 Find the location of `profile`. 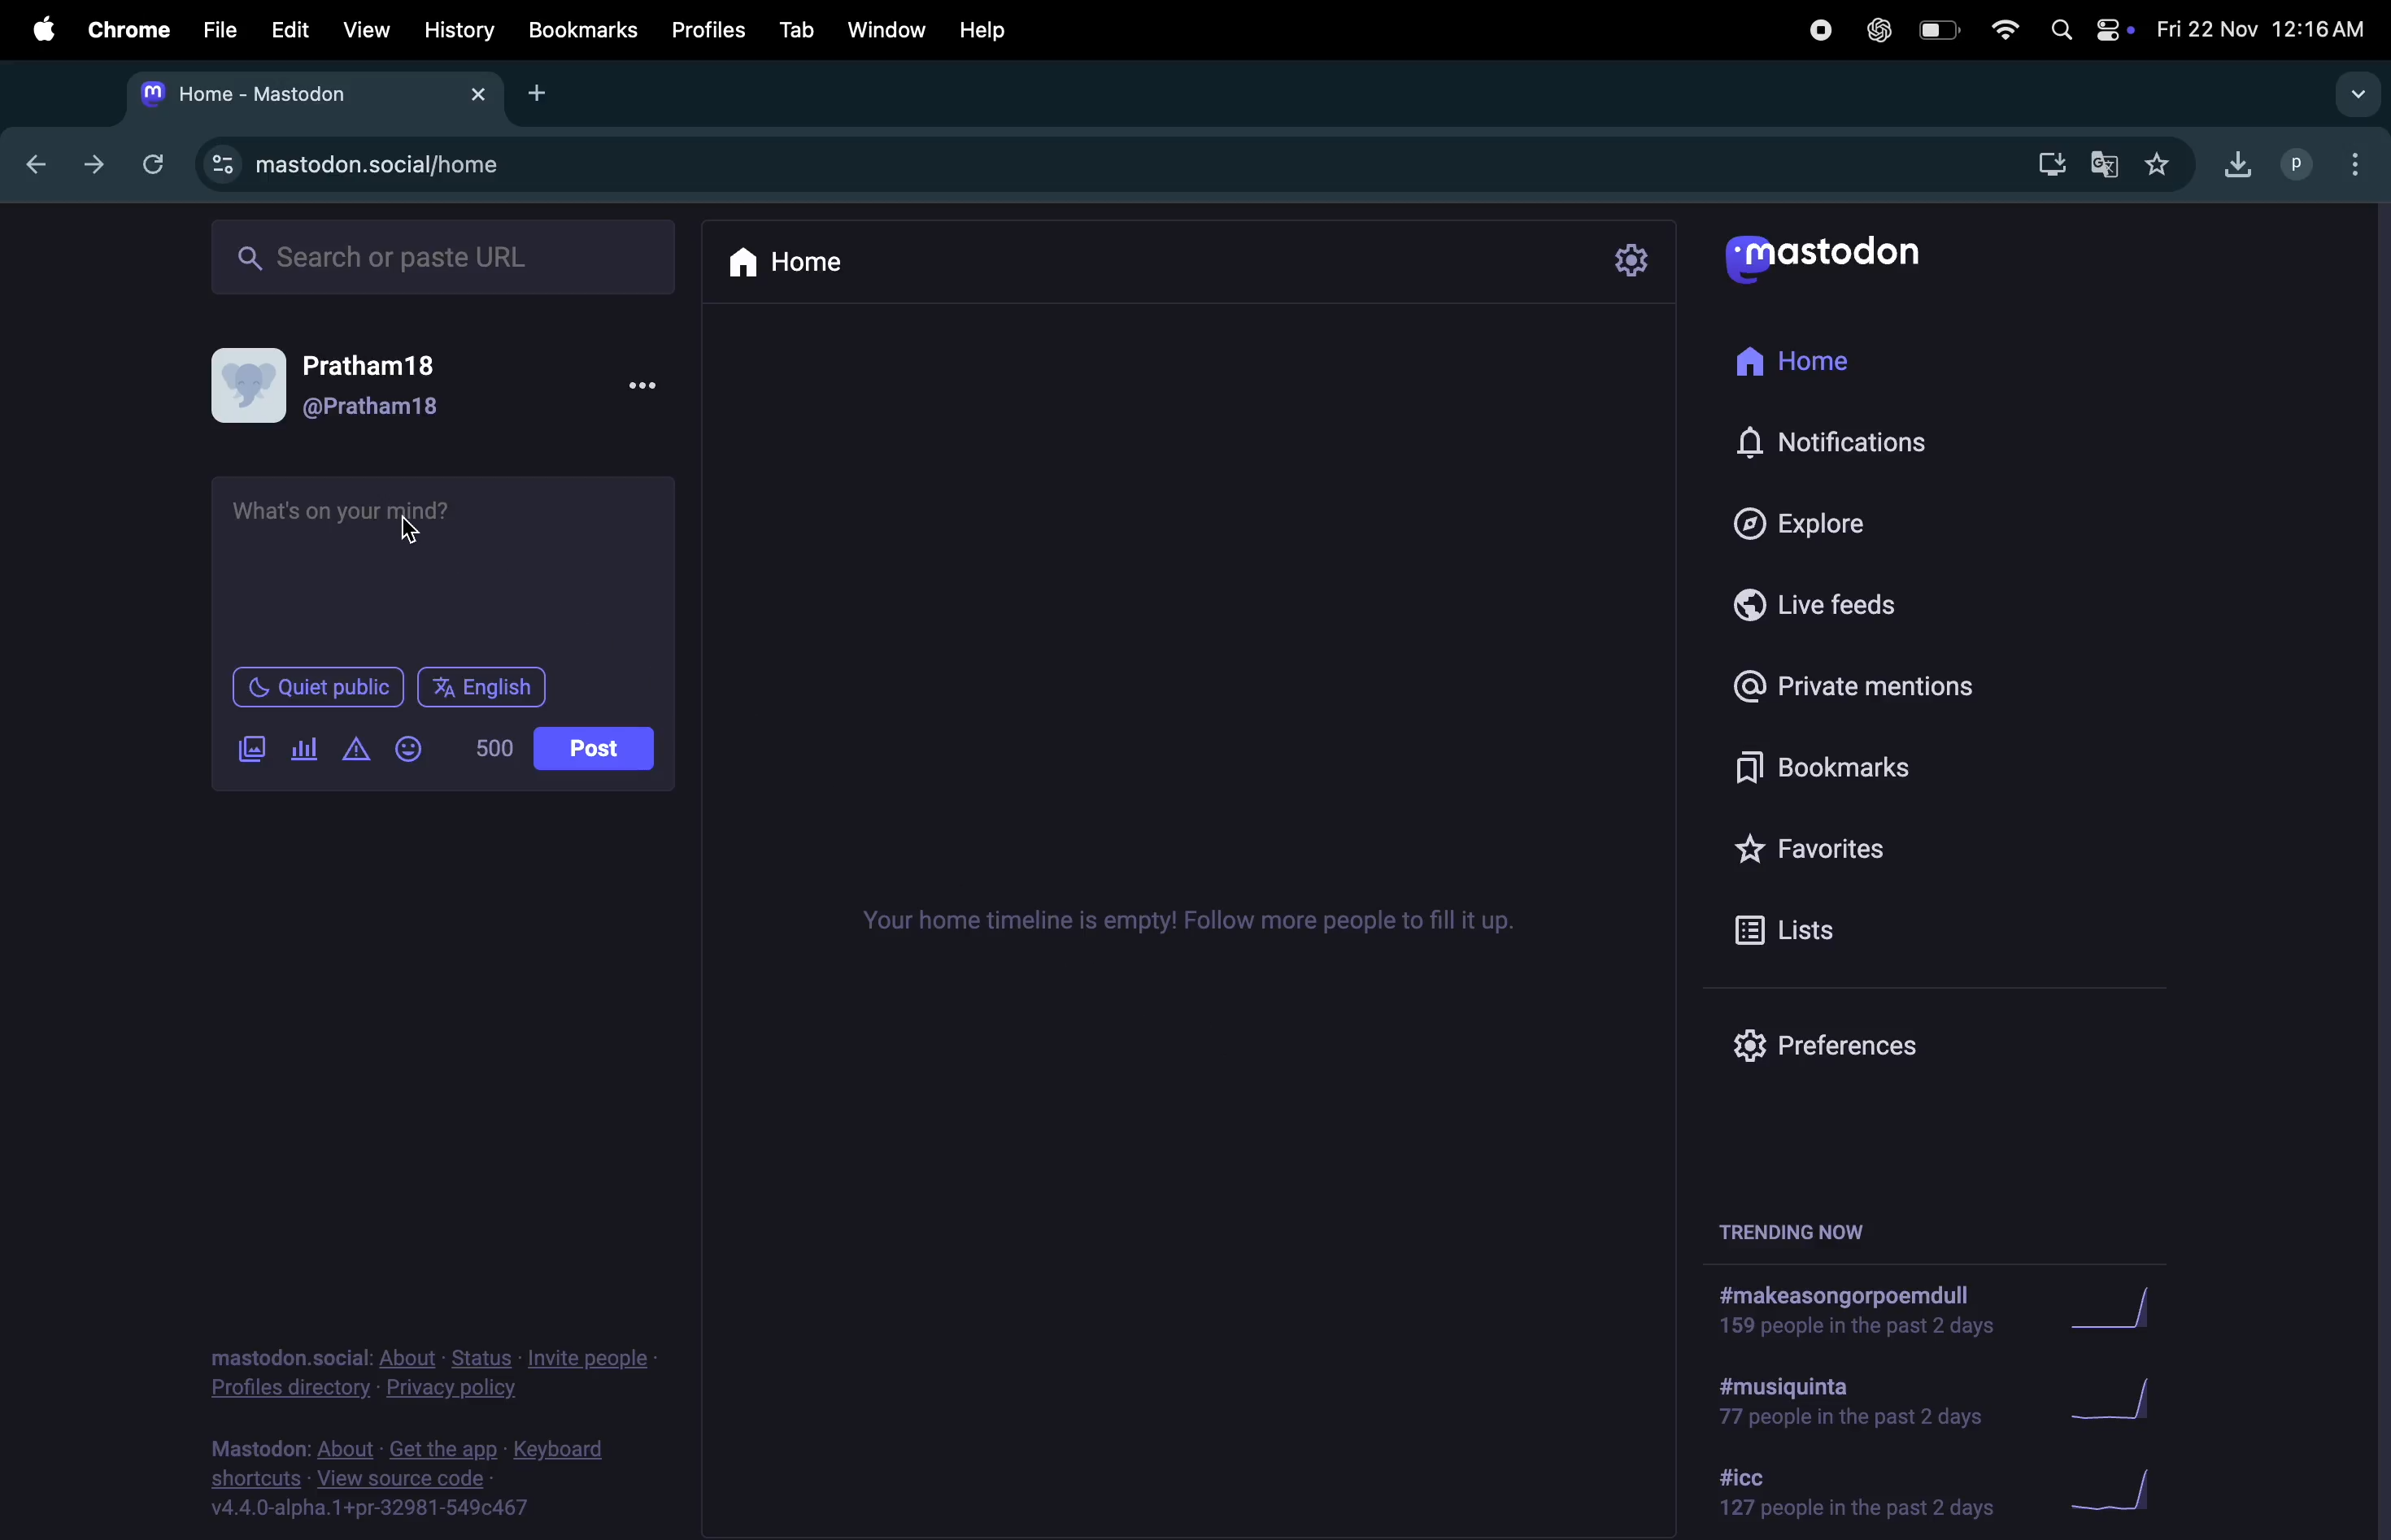

profile is located at coordinates (2291, 165).